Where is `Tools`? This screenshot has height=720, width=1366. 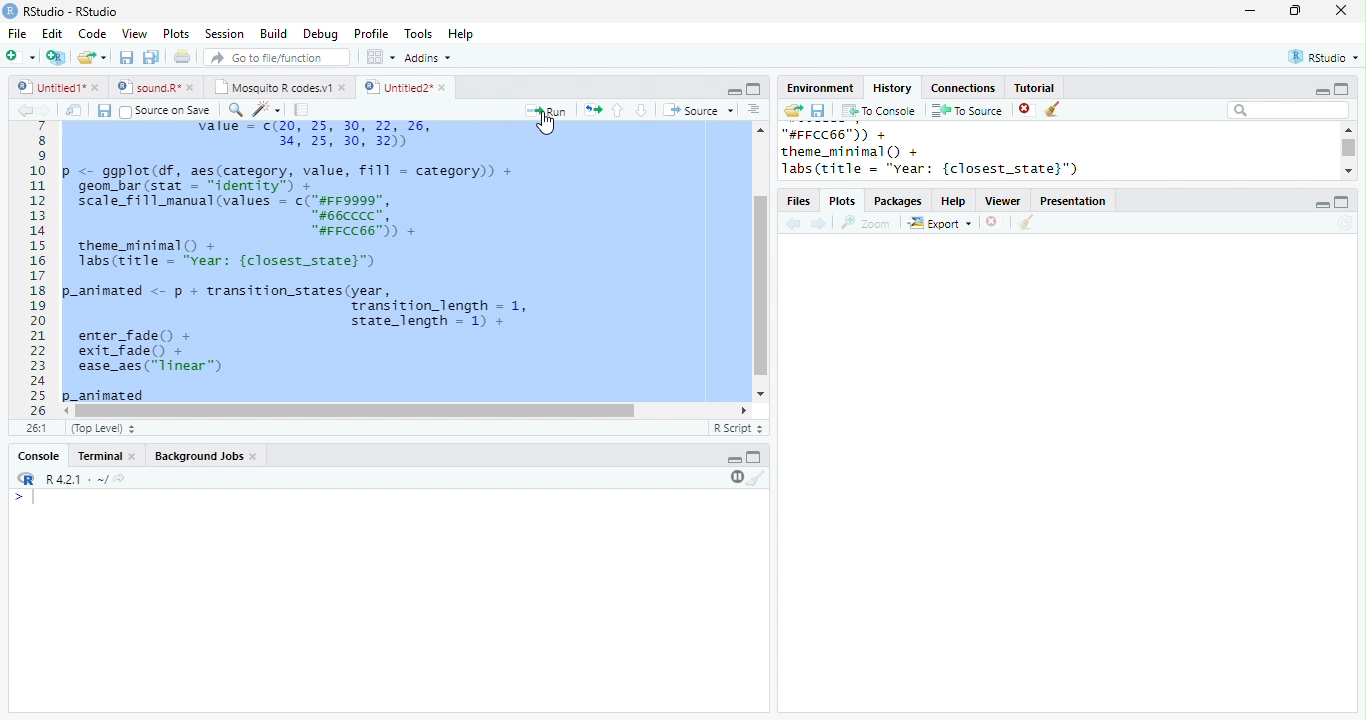
Tools is located at coordinates (418, 33).